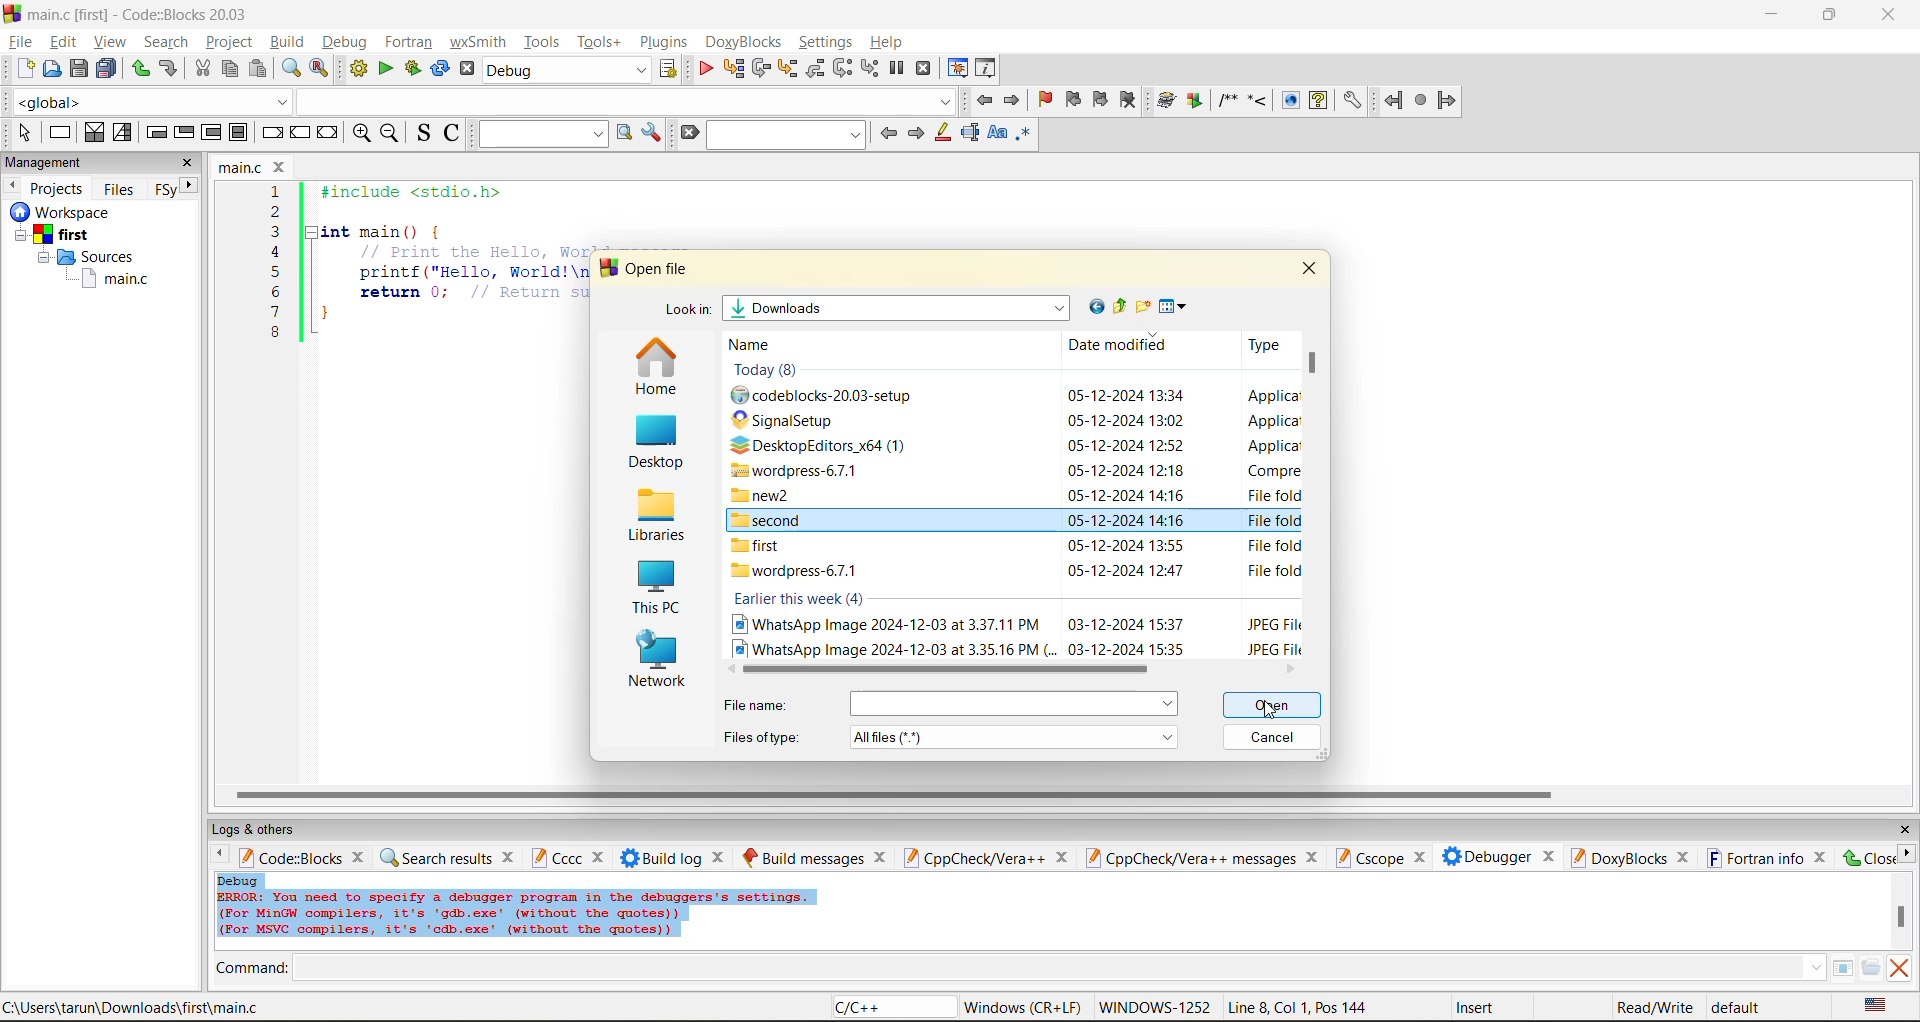 Image resolution: width=1920 pixels, height=1022 pixels. What do you see at coordinates (666, 42) in the screenshot?
I see `plugins` at bounding box center [666, 42].